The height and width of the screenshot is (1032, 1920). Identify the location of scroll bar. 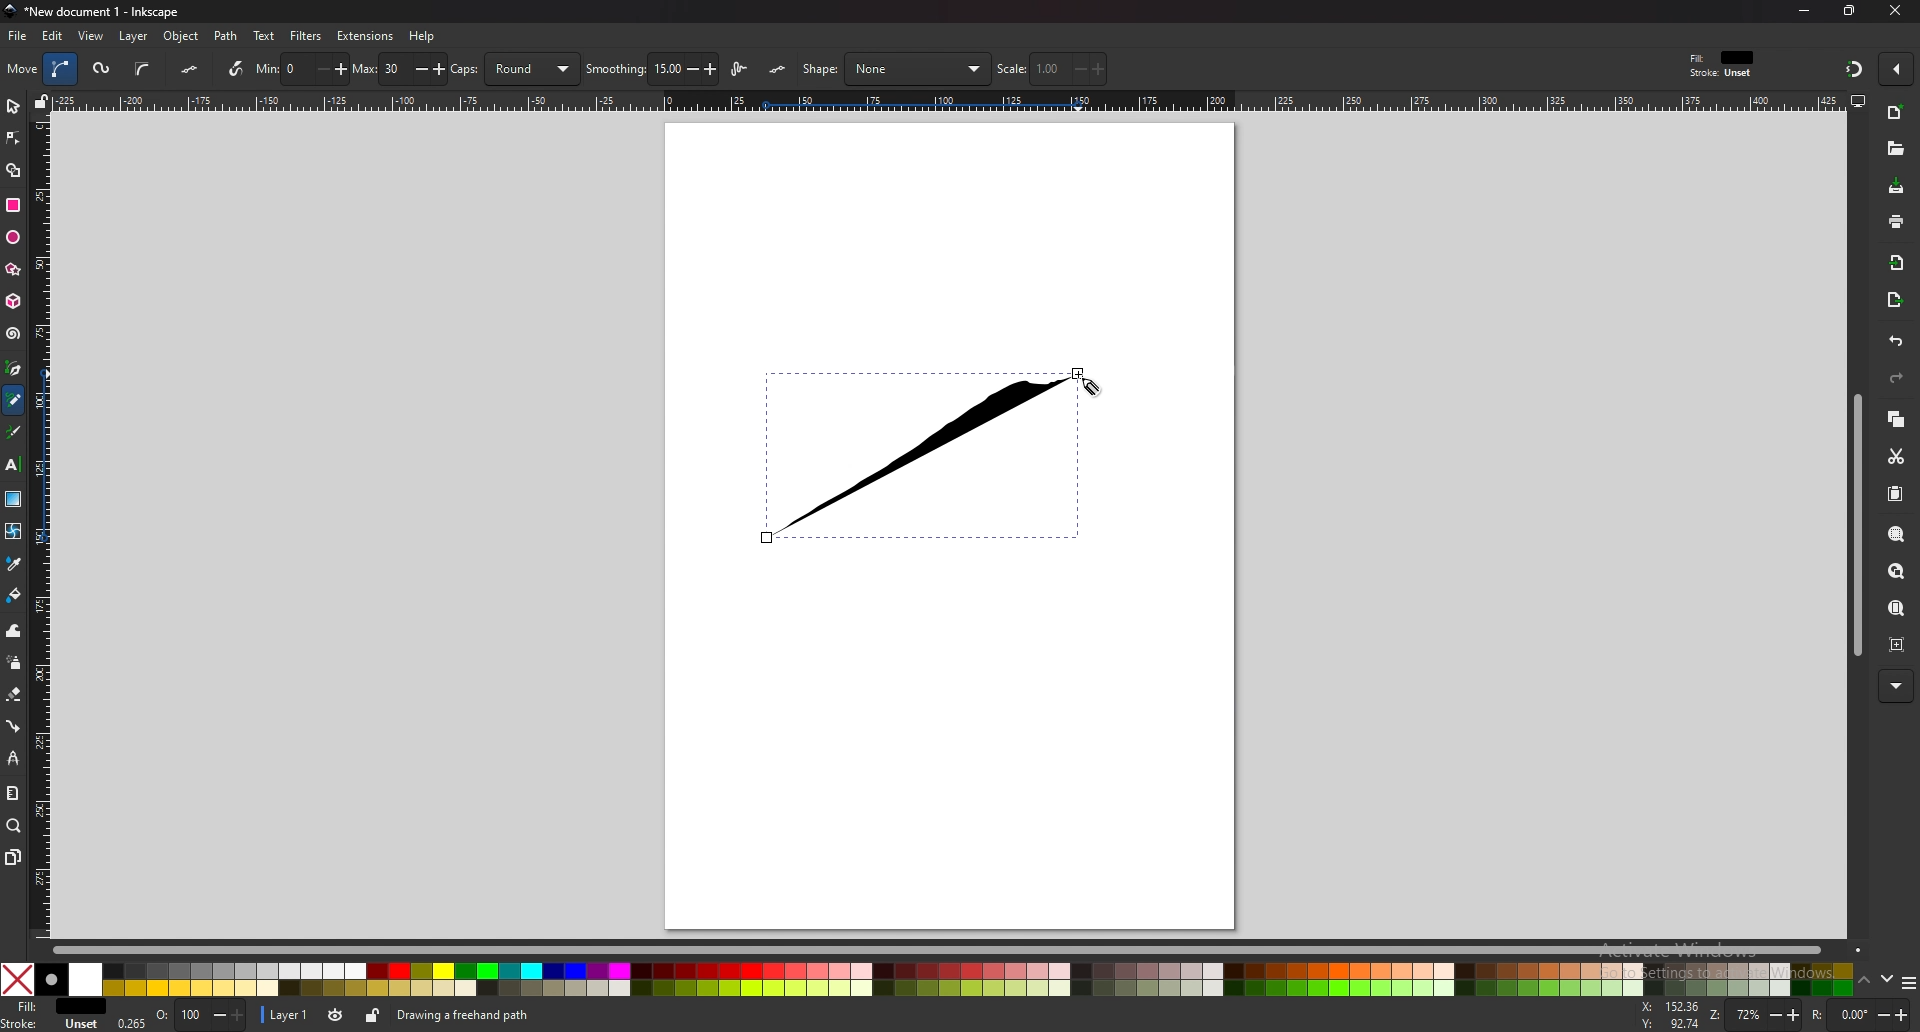
(957, 952).